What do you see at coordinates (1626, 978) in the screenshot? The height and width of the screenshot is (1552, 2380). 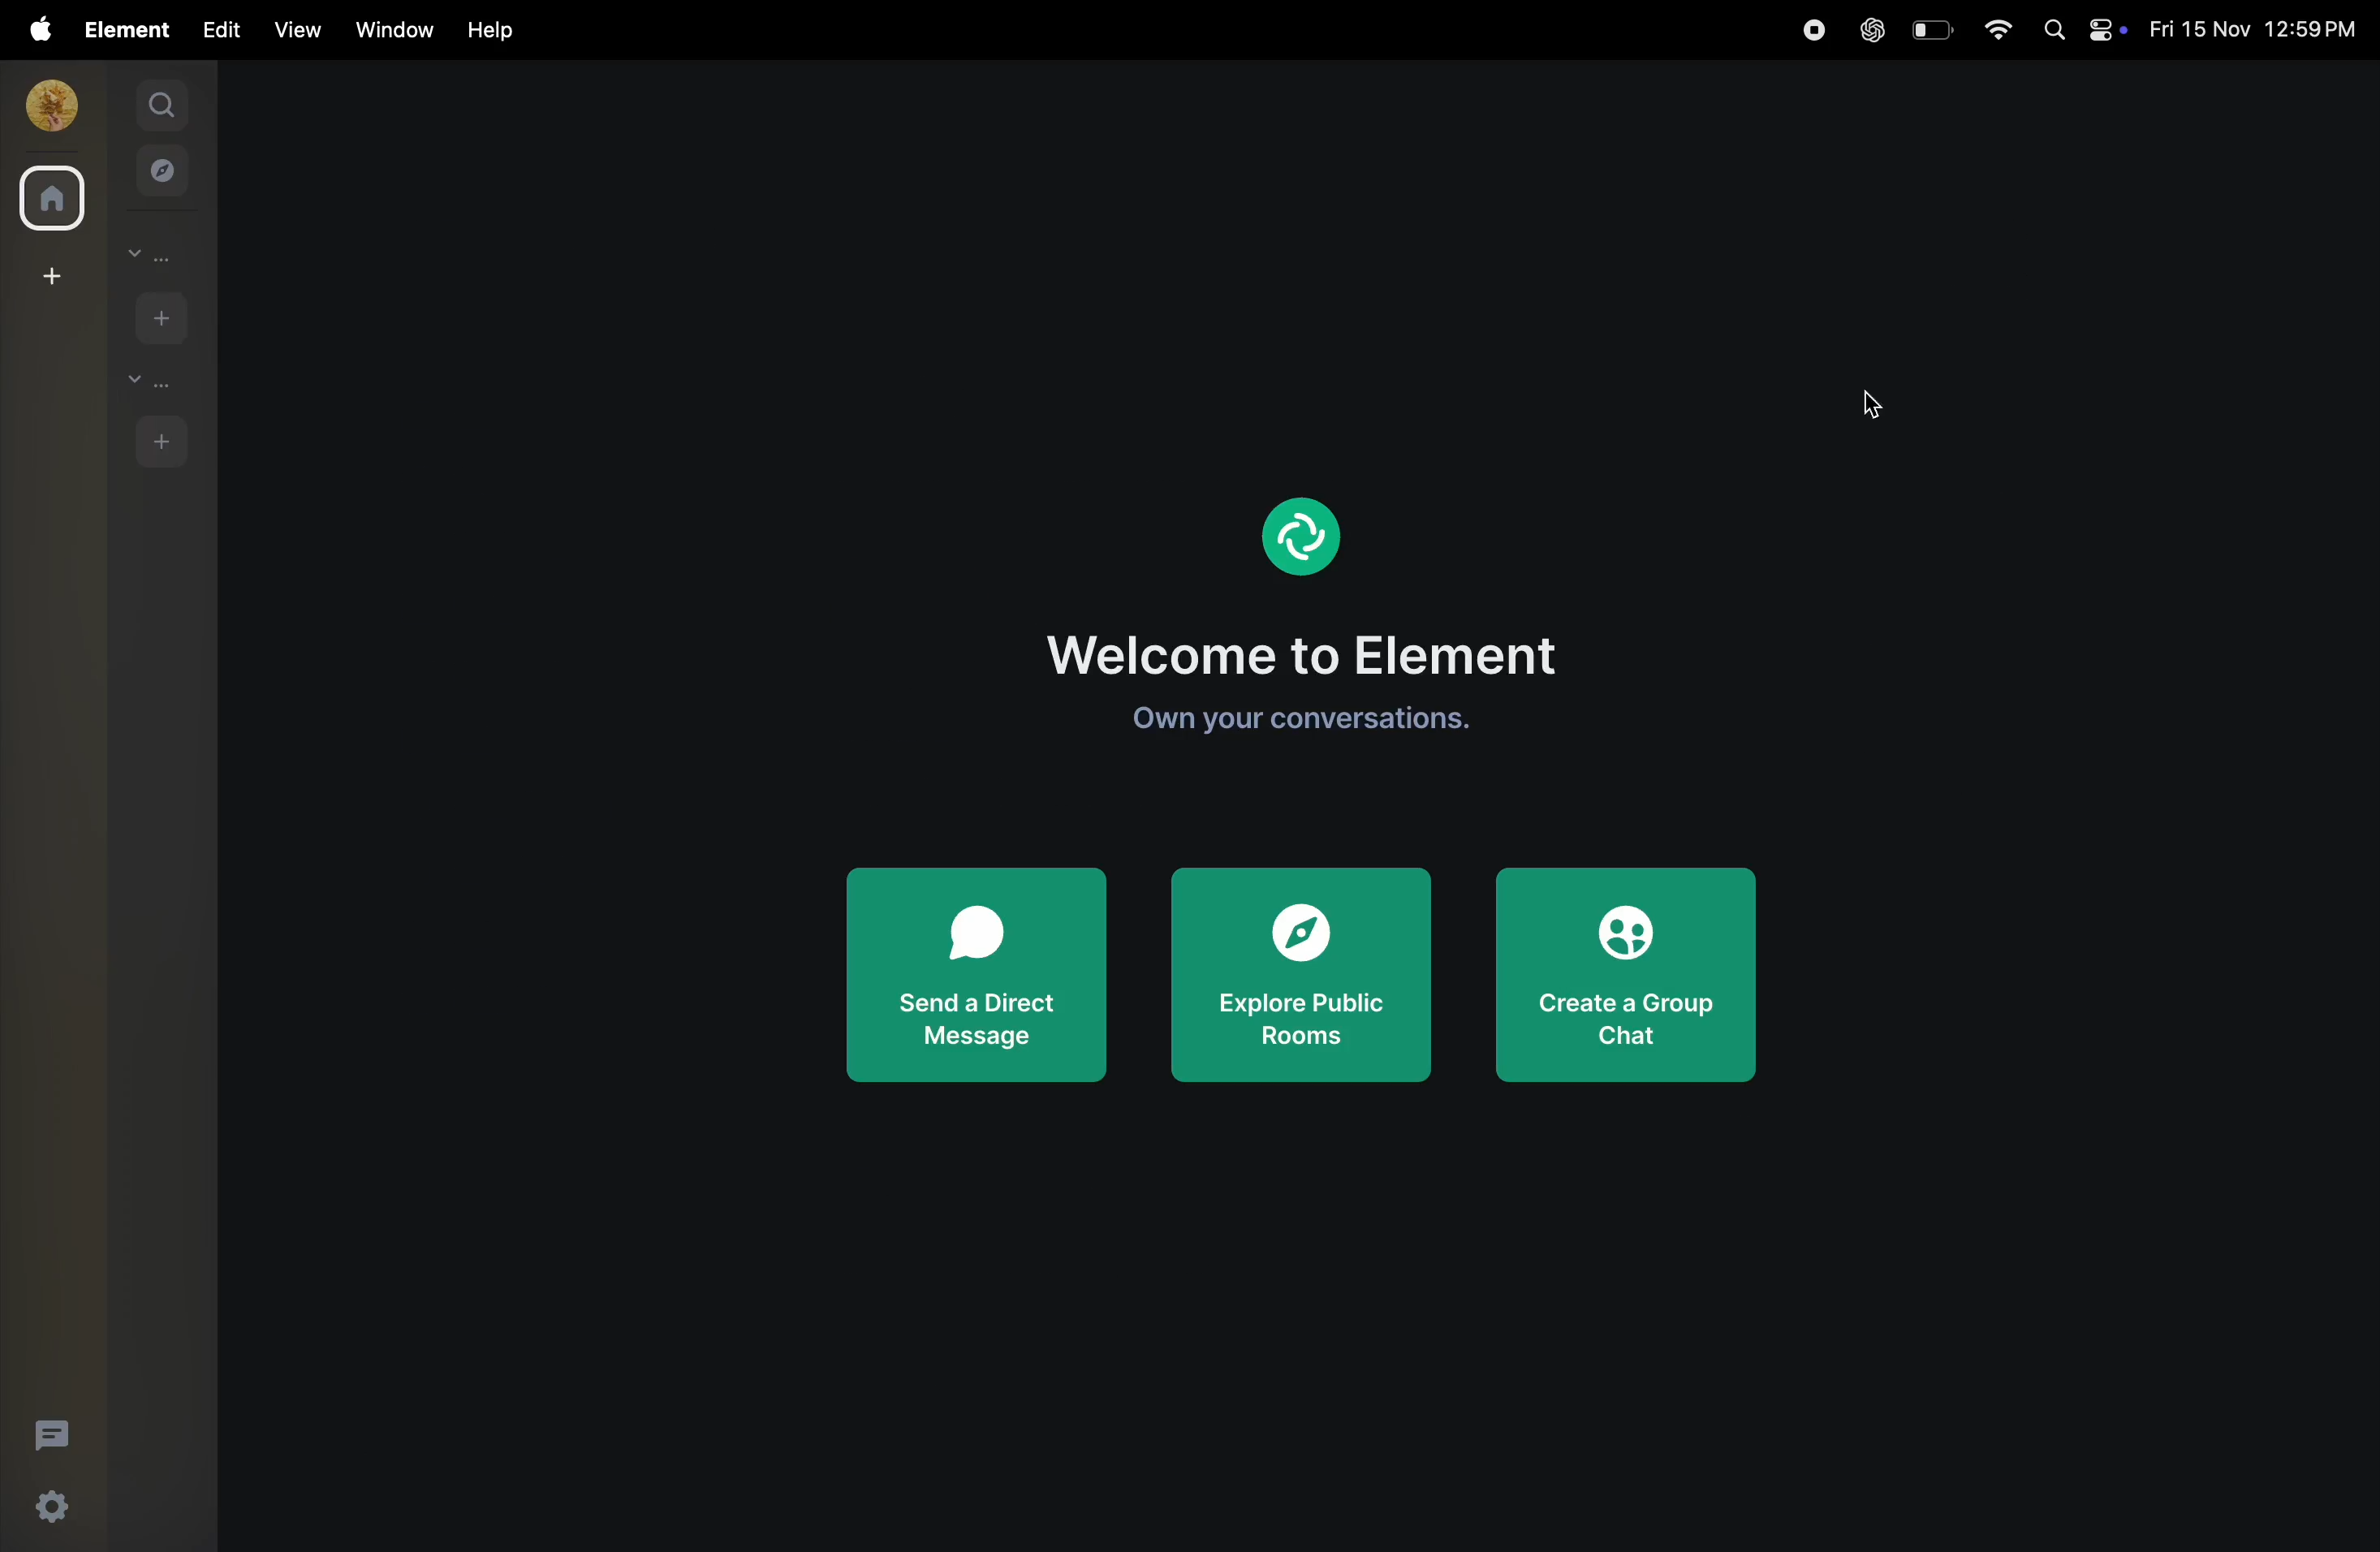 I see `create group chat` at bounding box center [1626, 978].